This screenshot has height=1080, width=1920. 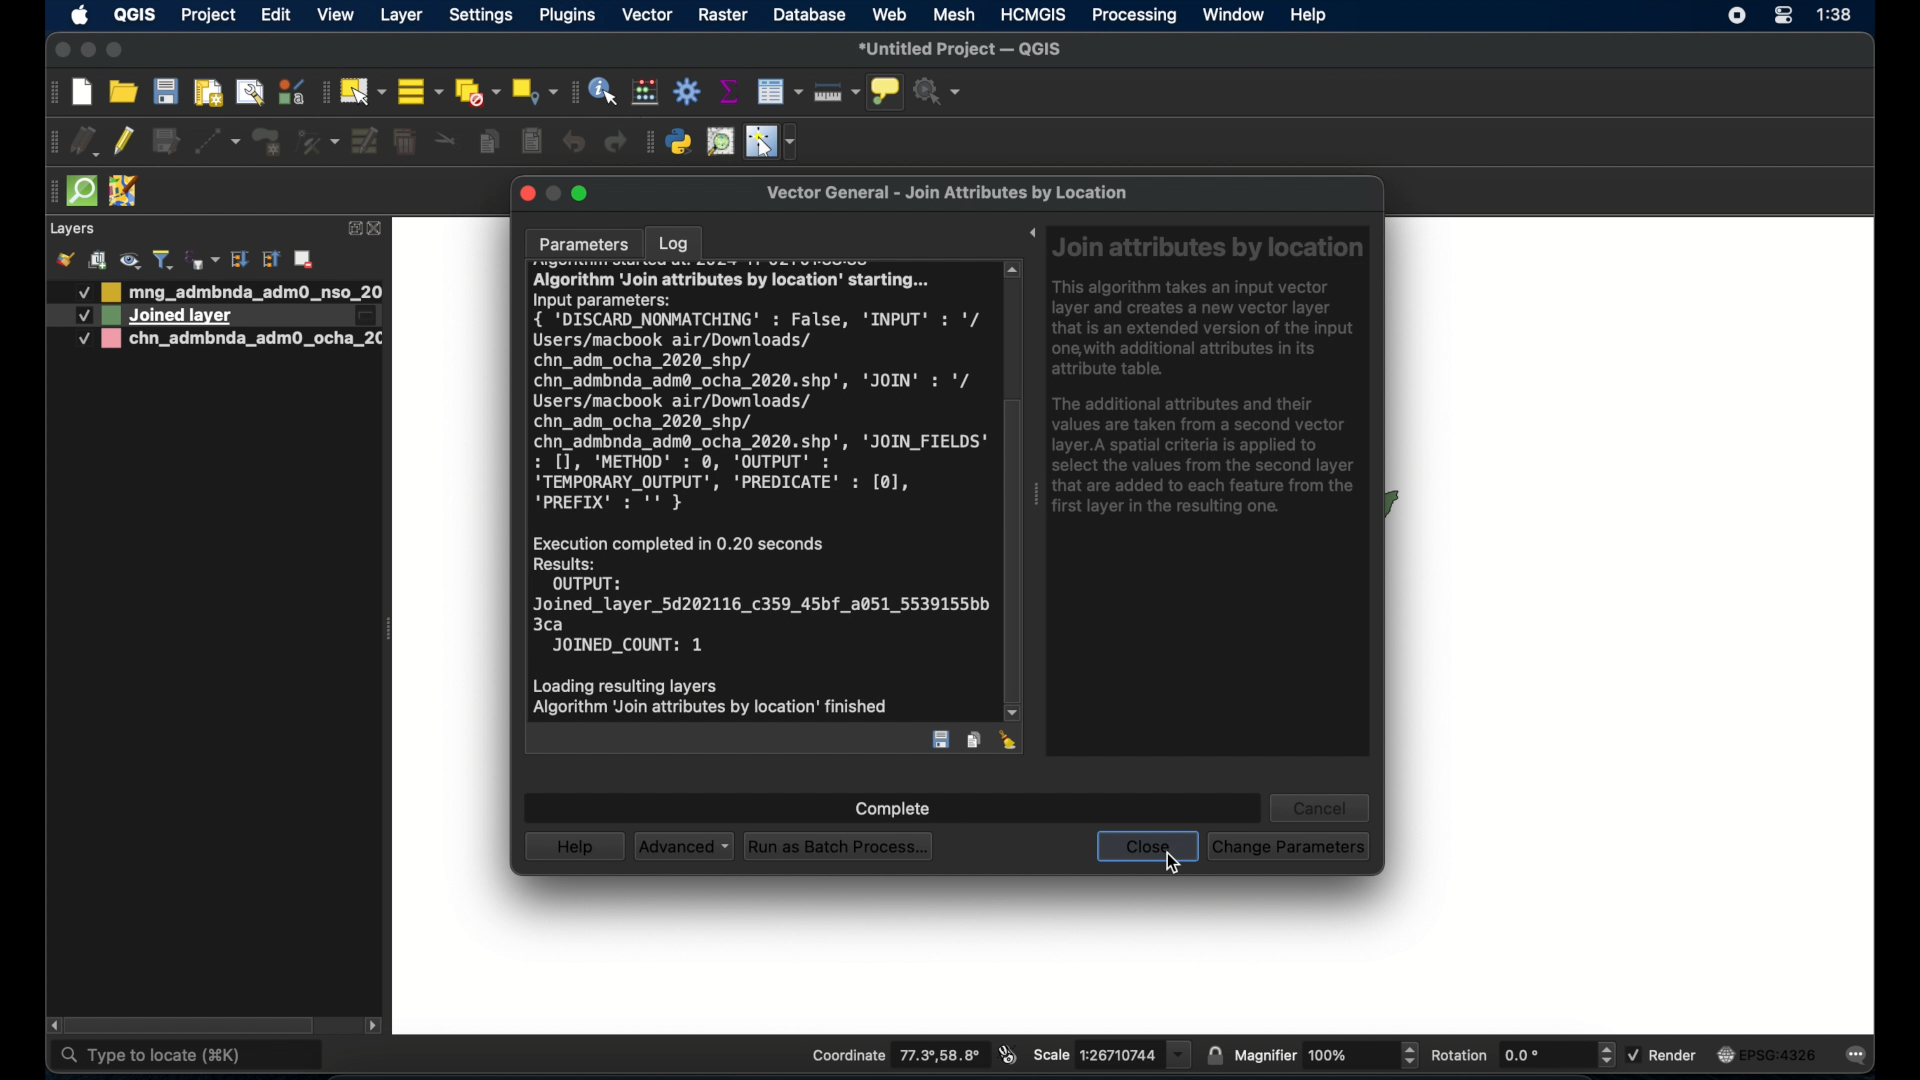 I want to click on help, so click(x=1310, y=15).